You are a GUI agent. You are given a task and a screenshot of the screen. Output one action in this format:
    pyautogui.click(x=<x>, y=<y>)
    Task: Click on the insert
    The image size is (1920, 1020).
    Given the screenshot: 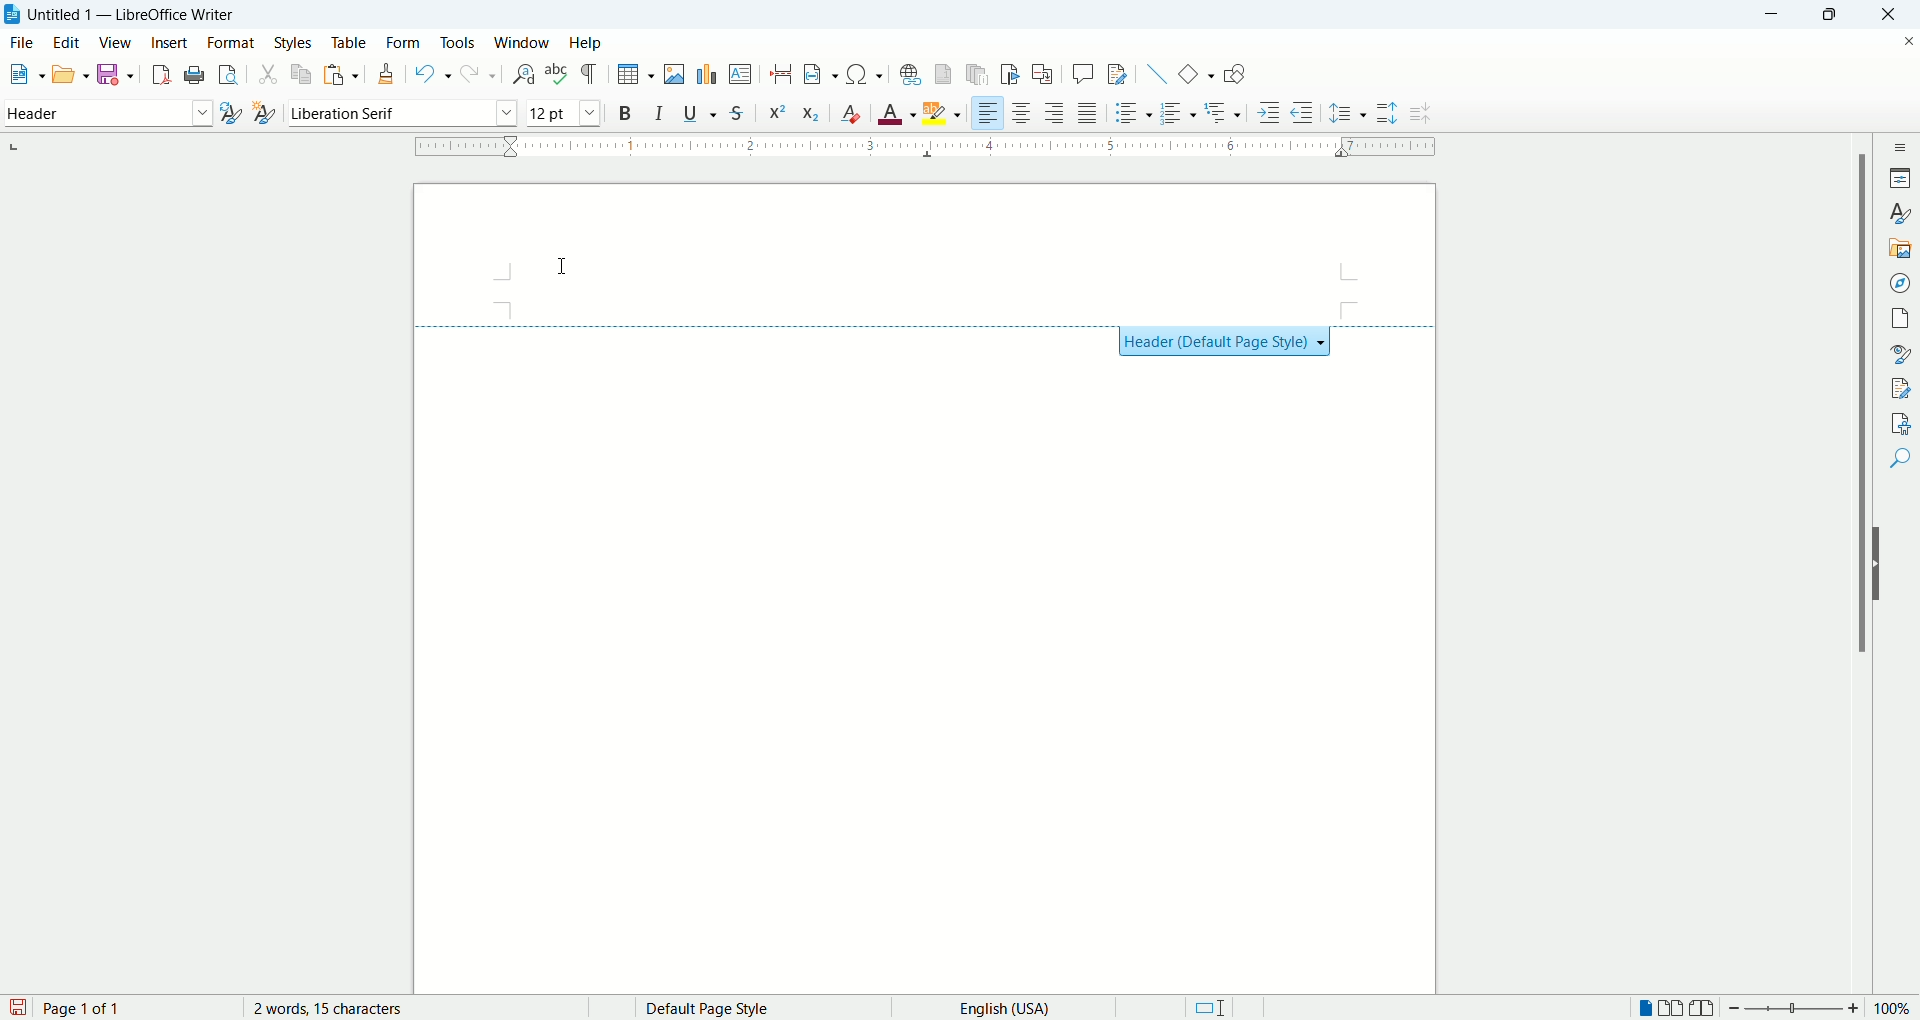 What is the action you would take?
    pyautogui.click(x=169, y=42)
    